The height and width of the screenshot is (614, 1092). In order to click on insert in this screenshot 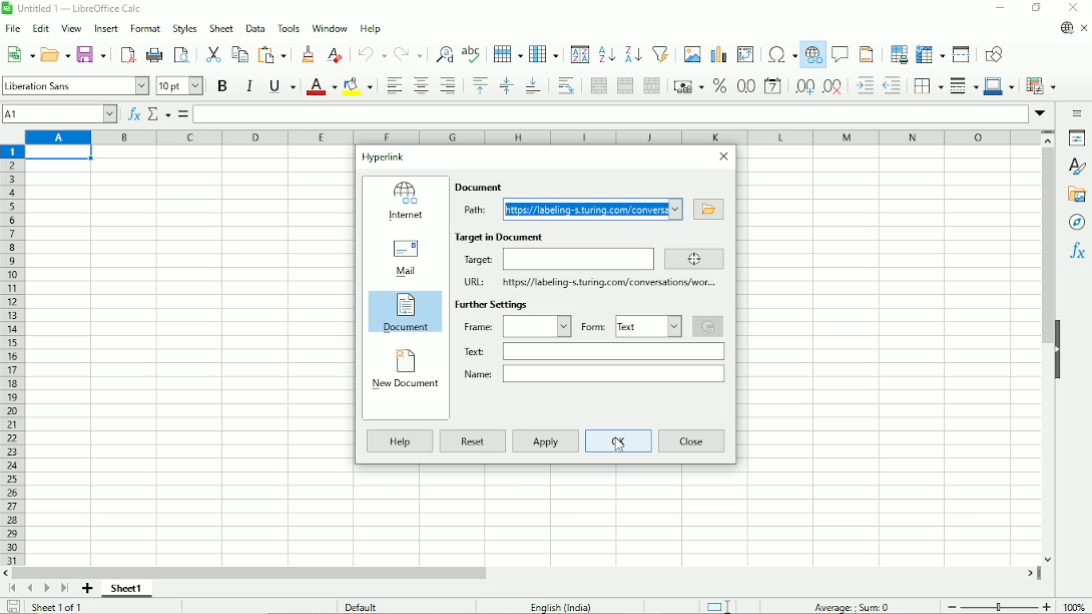, I will do `click(107, 28)`.